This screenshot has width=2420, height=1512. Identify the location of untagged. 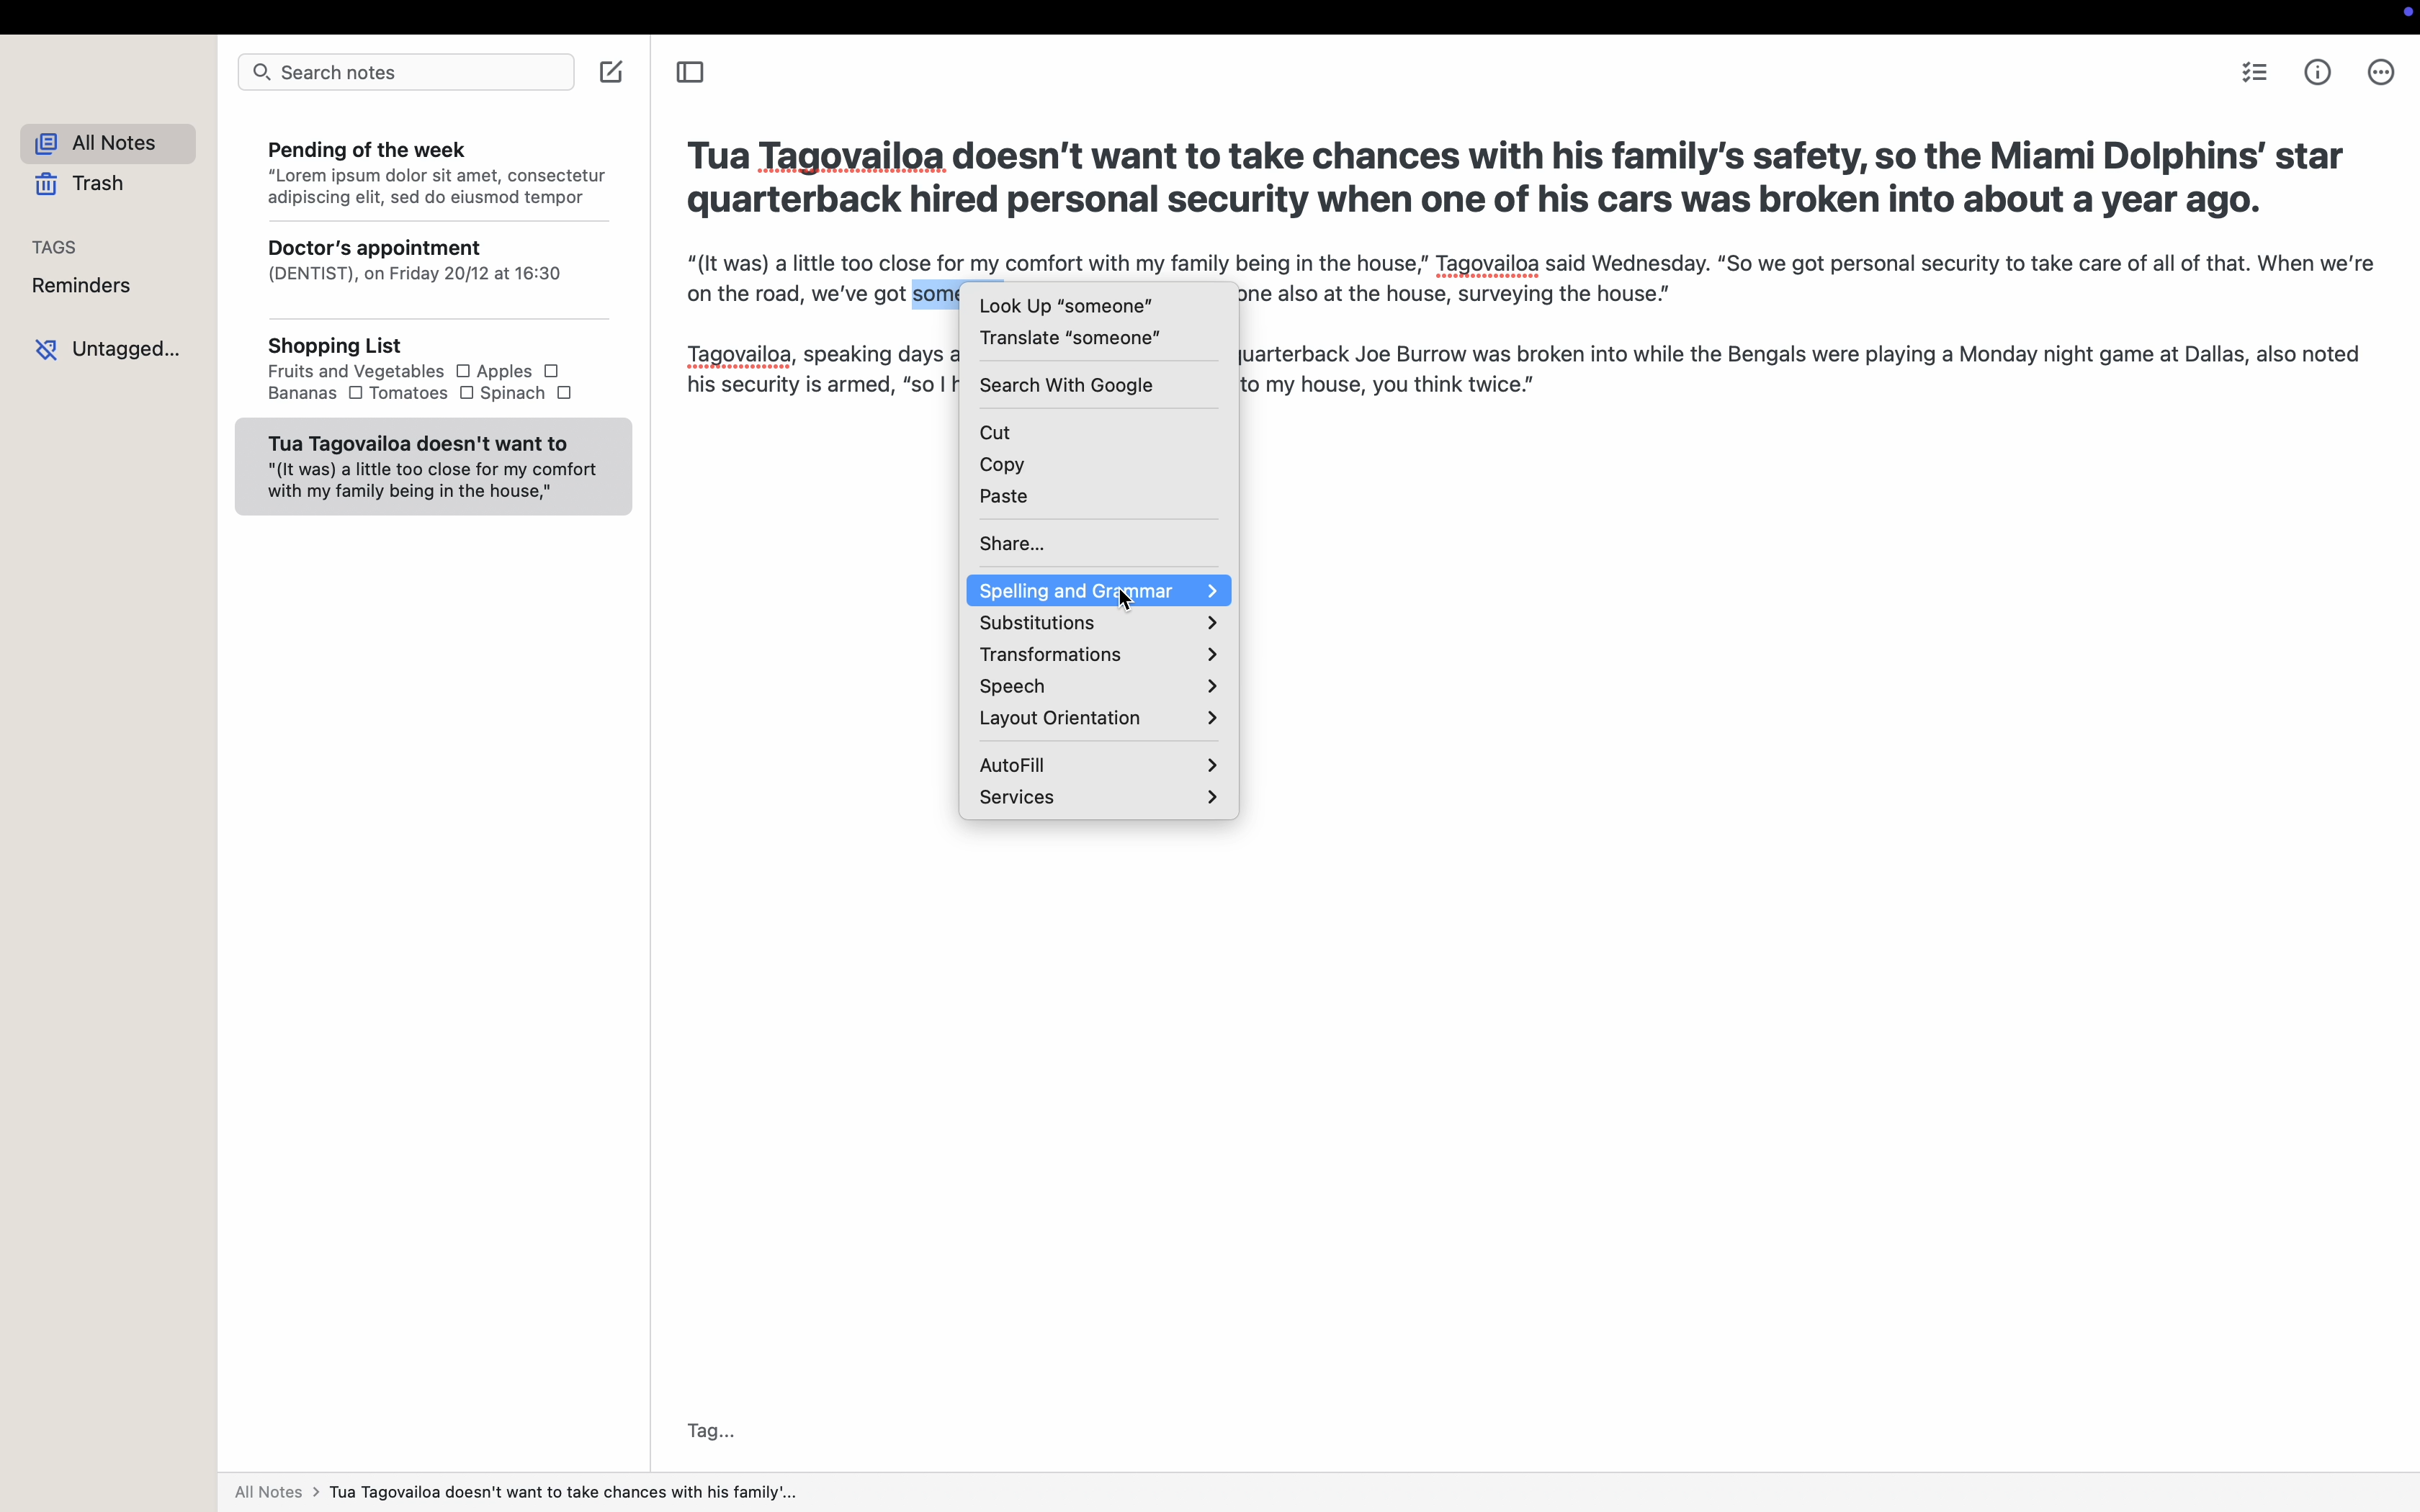
(110, 349).